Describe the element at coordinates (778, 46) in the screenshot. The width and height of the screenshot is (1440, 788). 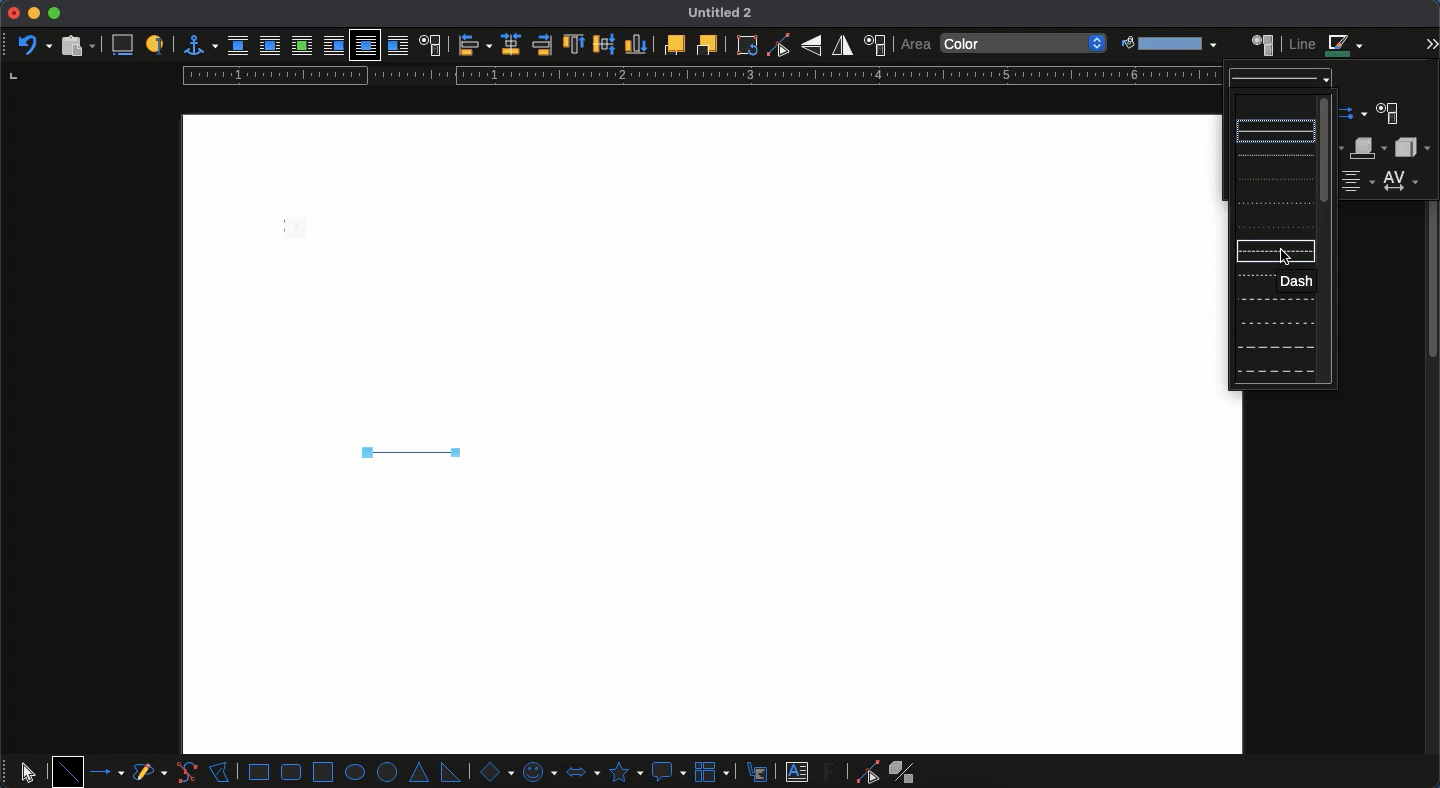
I see `Toggle point edit mode` at that location.